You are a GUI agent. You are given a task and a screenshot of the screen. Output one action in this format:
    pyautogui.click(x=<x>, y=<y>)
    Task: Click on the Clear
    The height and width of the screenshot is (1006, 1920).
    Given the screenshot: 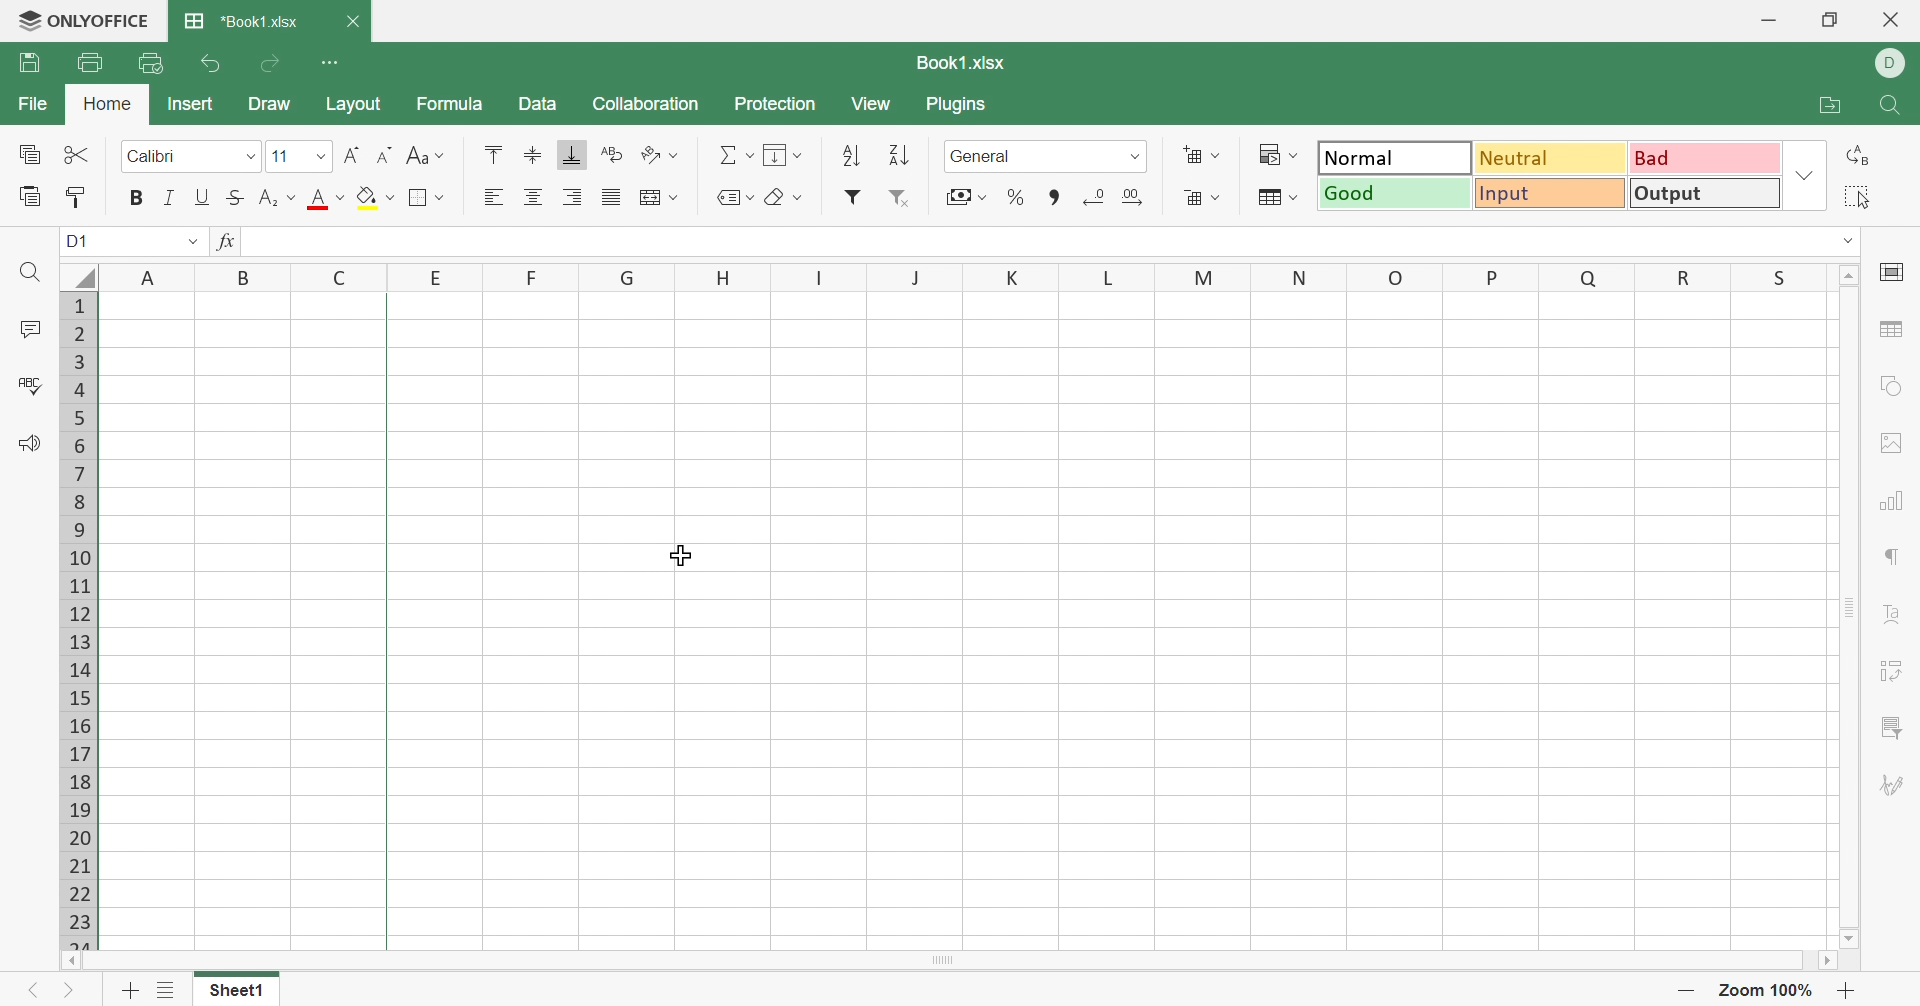 What is the action you would take?
    pyautogui.click(x=779, y=199)
    